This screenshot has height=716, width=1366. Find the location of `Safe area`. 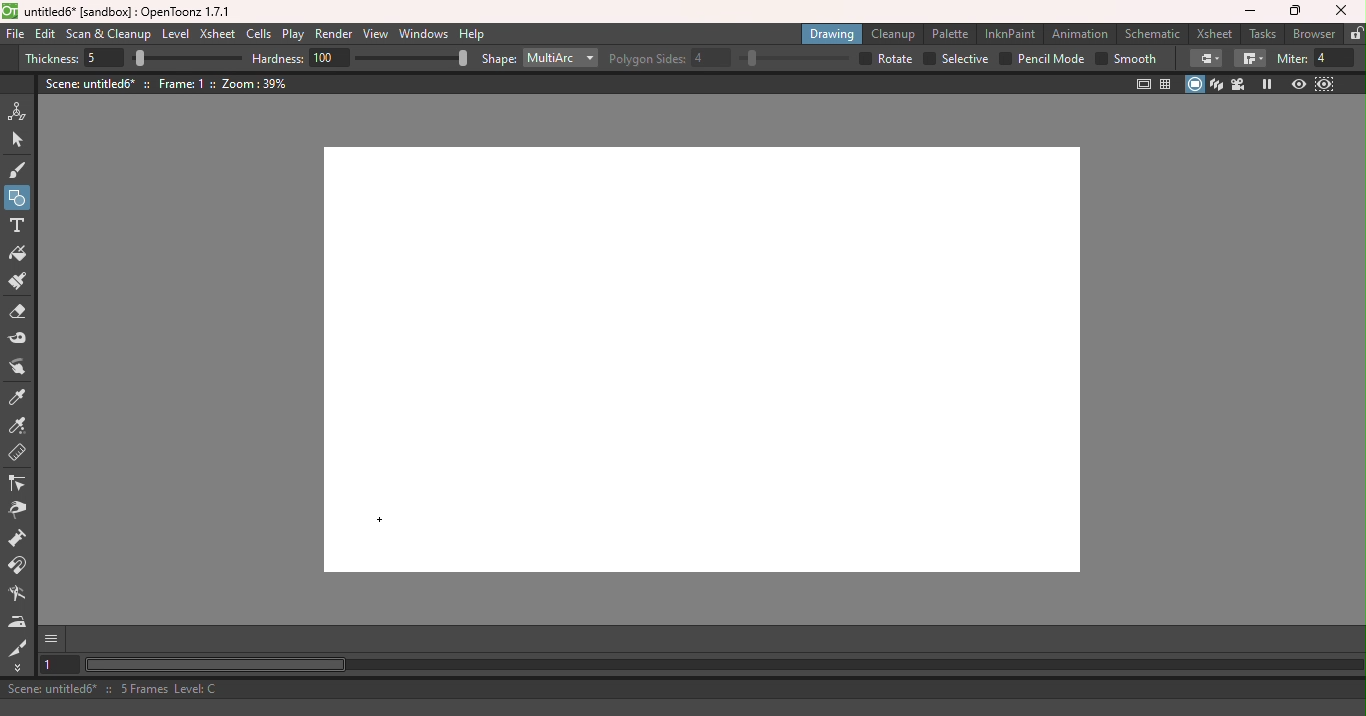

Safe area is located at coordinates (1144, 84).